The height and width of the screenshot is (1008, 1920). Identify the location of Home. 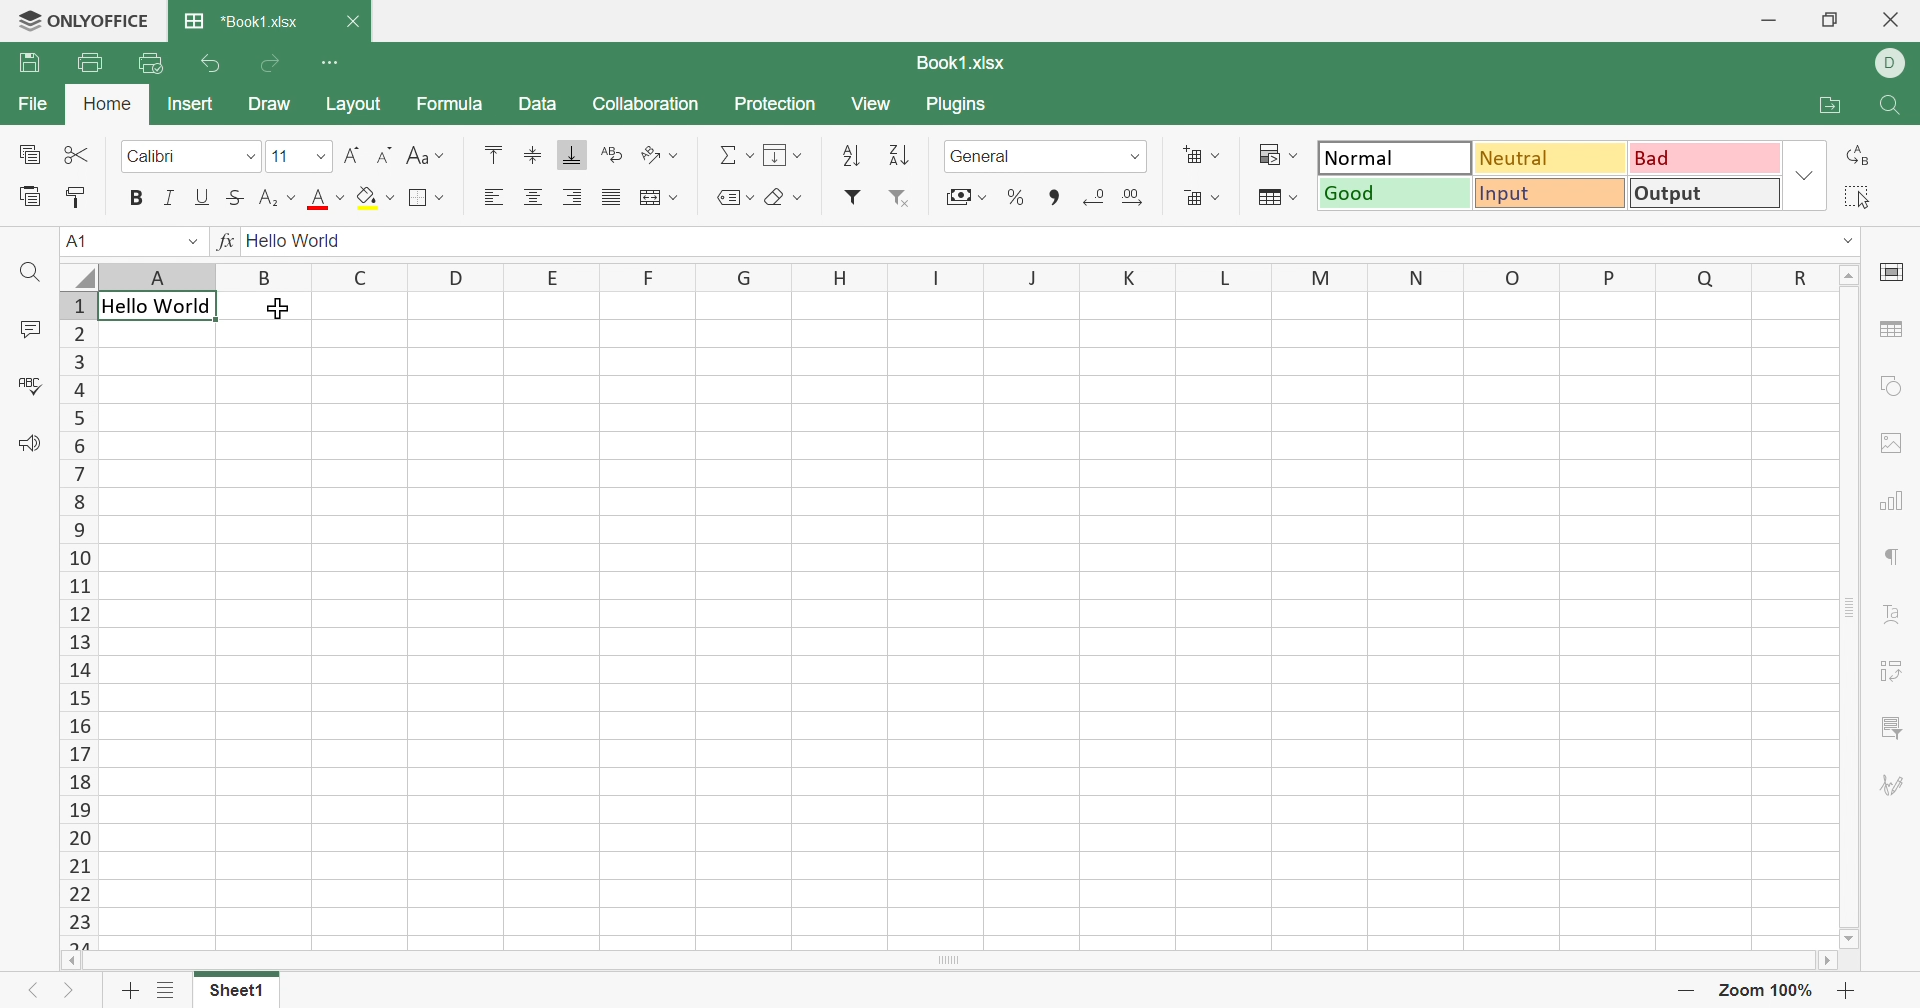
(107, 103).